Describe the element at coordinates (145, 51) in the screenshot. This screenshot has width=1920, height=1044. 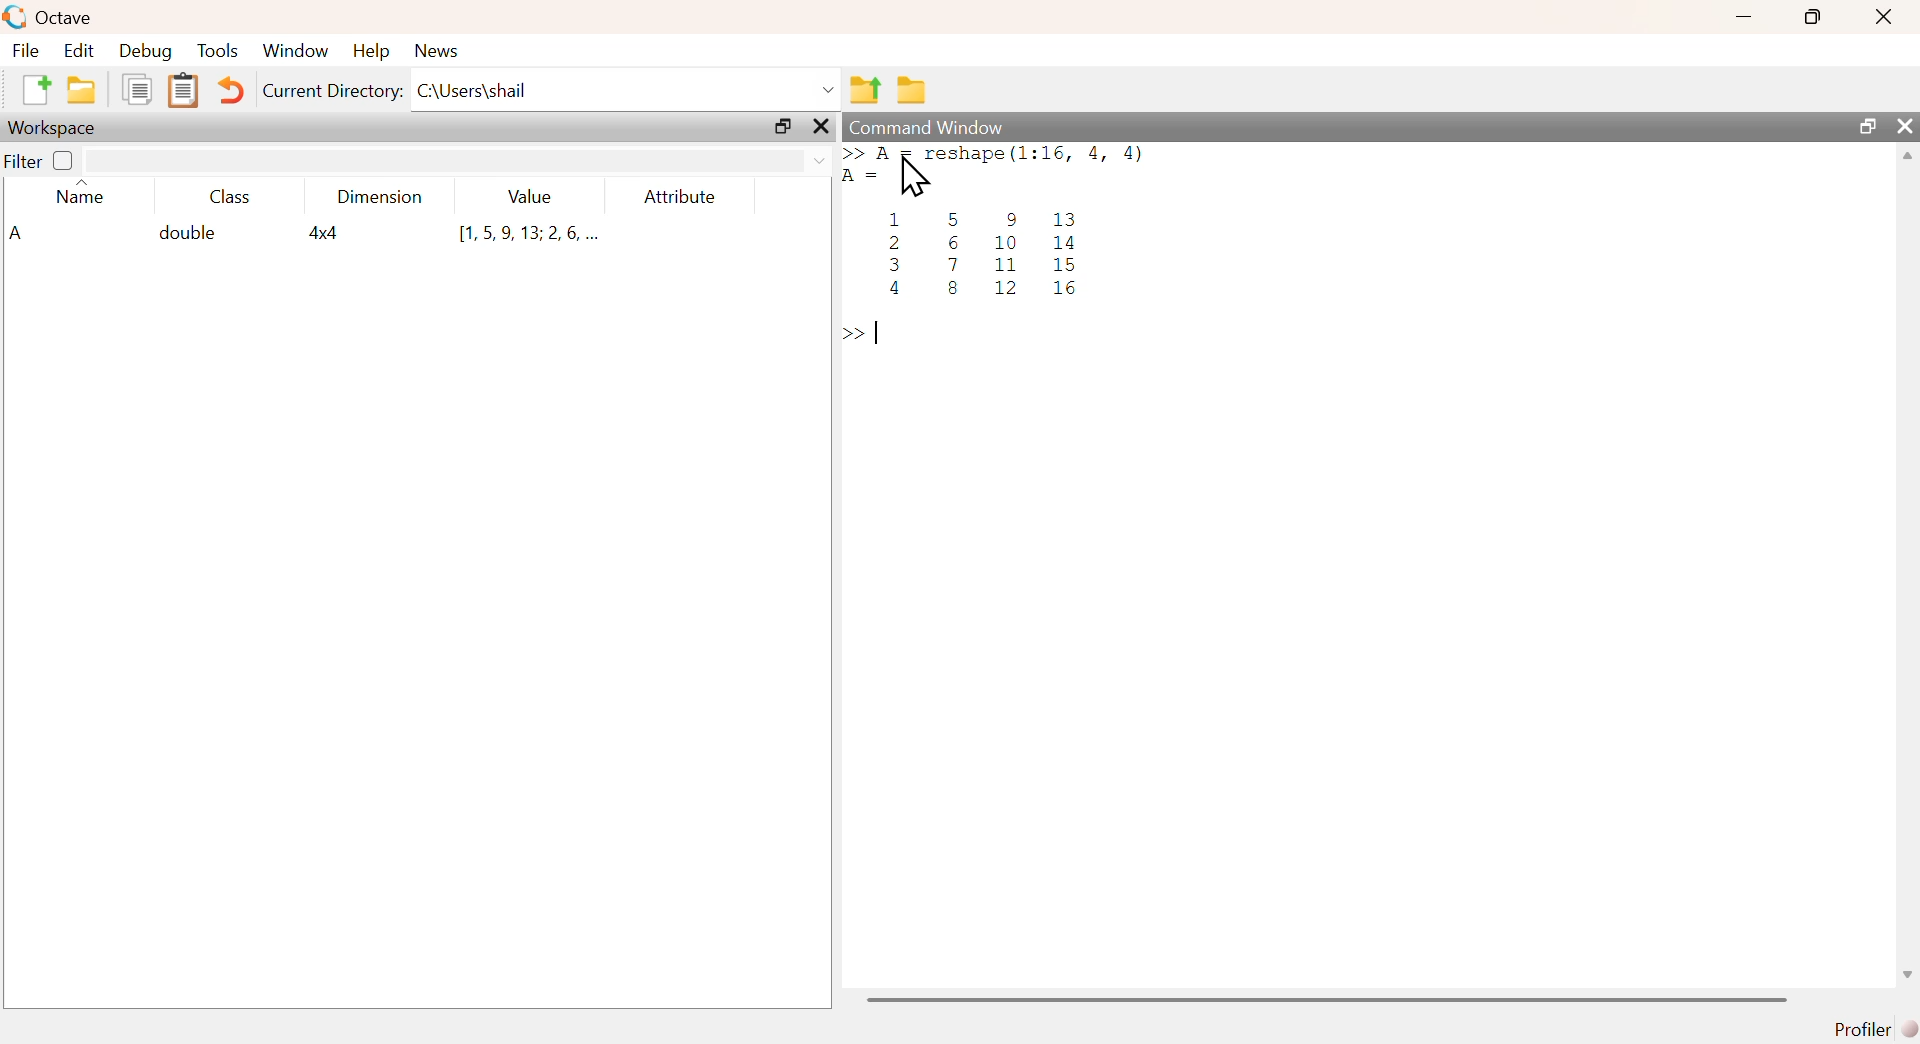
I see `Debug` at that location.